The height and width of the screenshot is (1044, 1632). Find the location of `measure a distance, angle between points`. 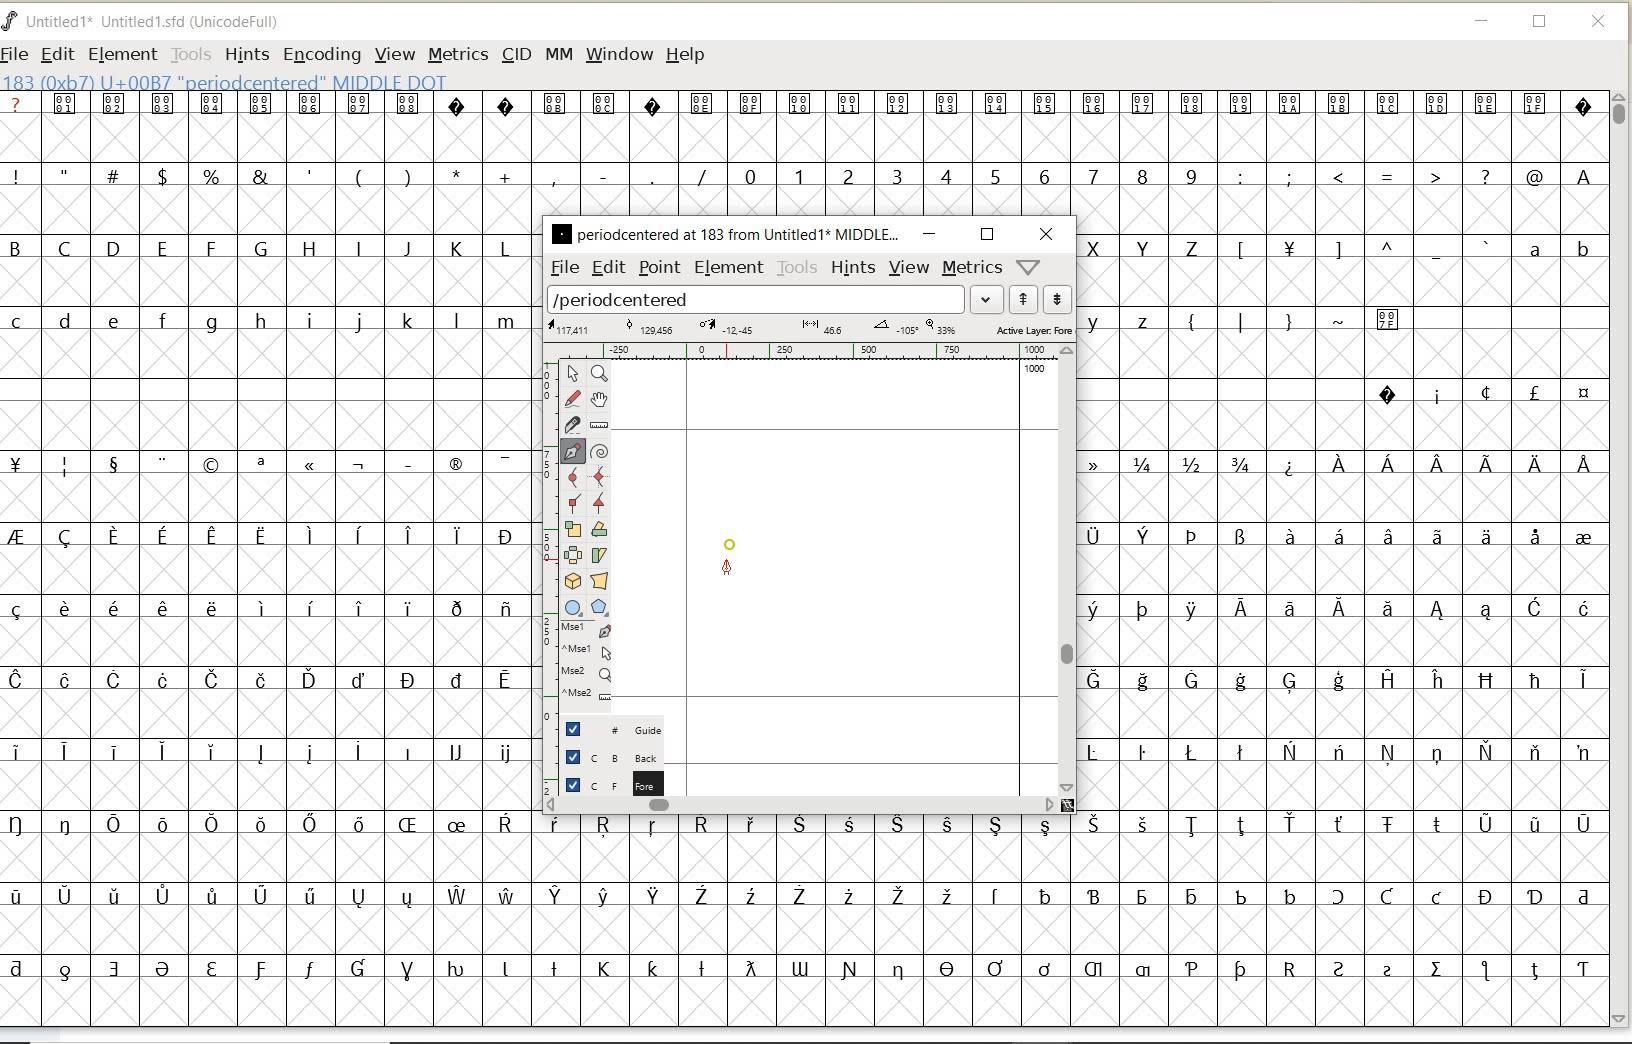

measure a distance, angle between points is located at coordinates (599, 425).